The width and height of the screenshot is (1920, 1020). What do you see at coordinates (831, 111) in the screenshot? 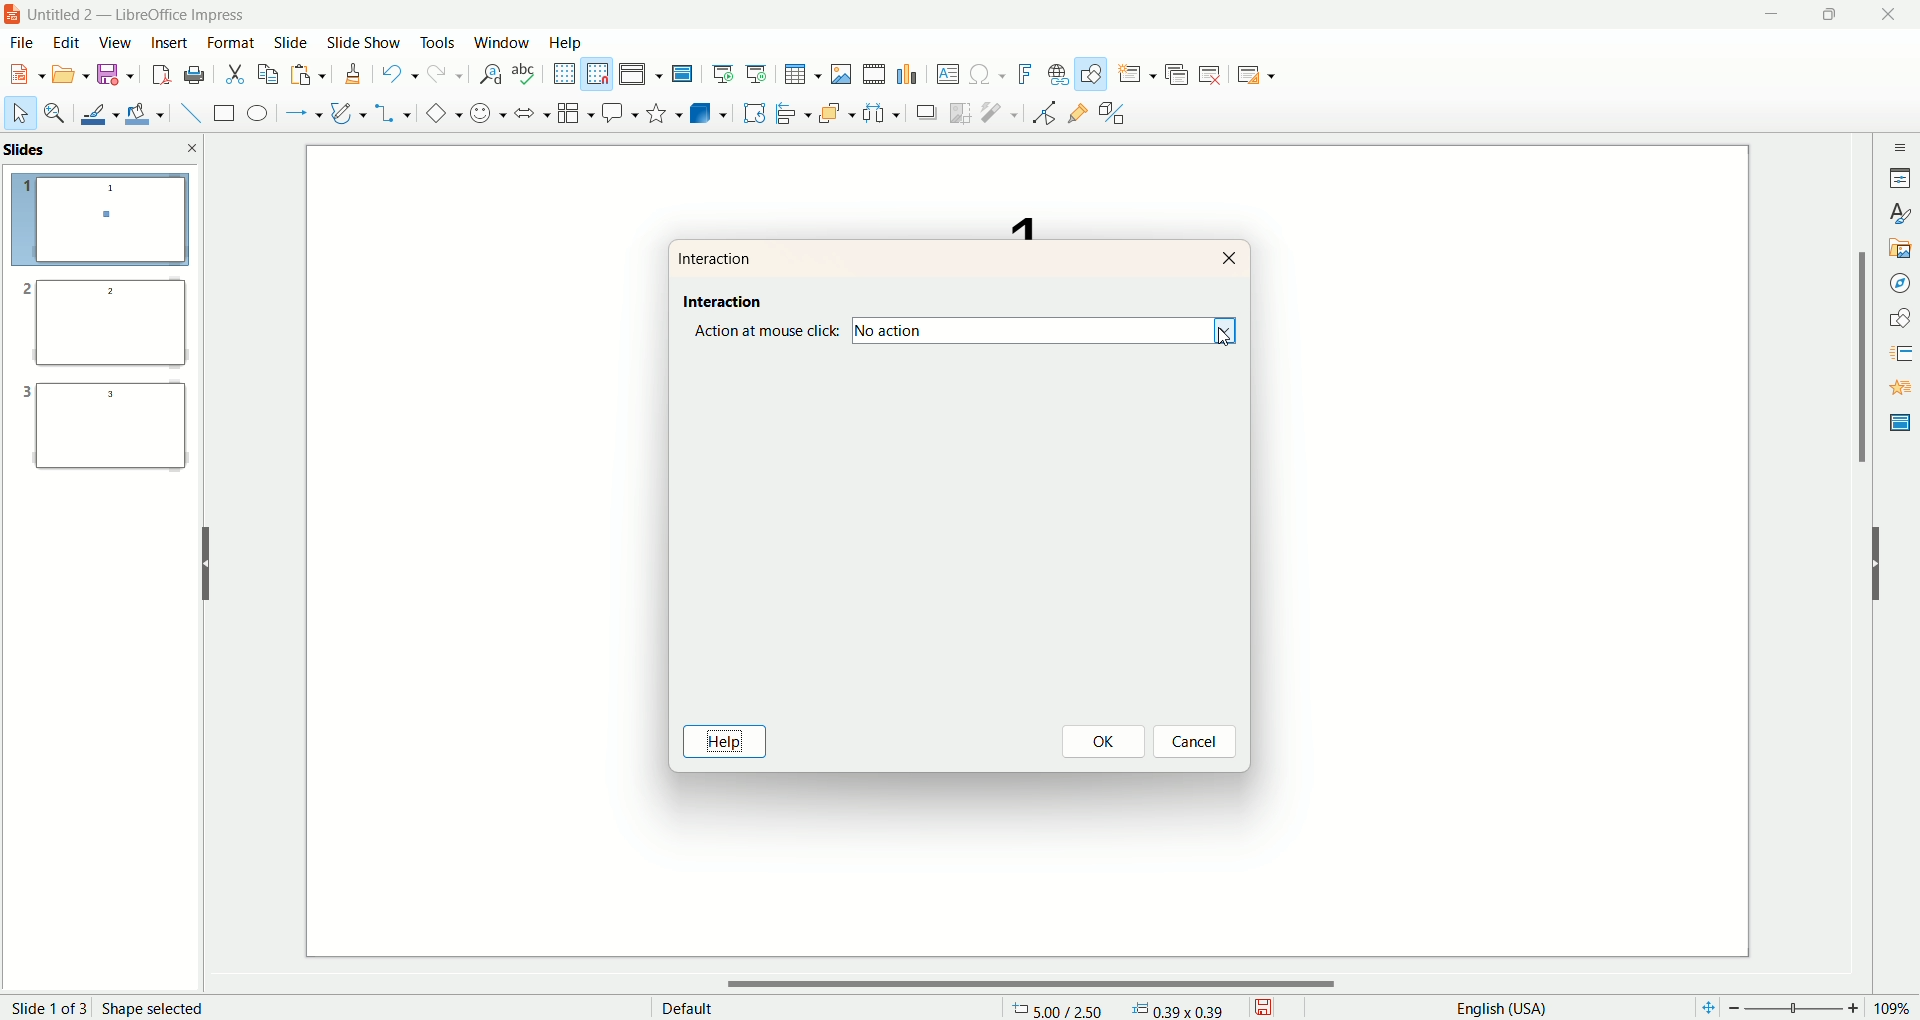
I see `arrange` at bounding box center [831, 111].